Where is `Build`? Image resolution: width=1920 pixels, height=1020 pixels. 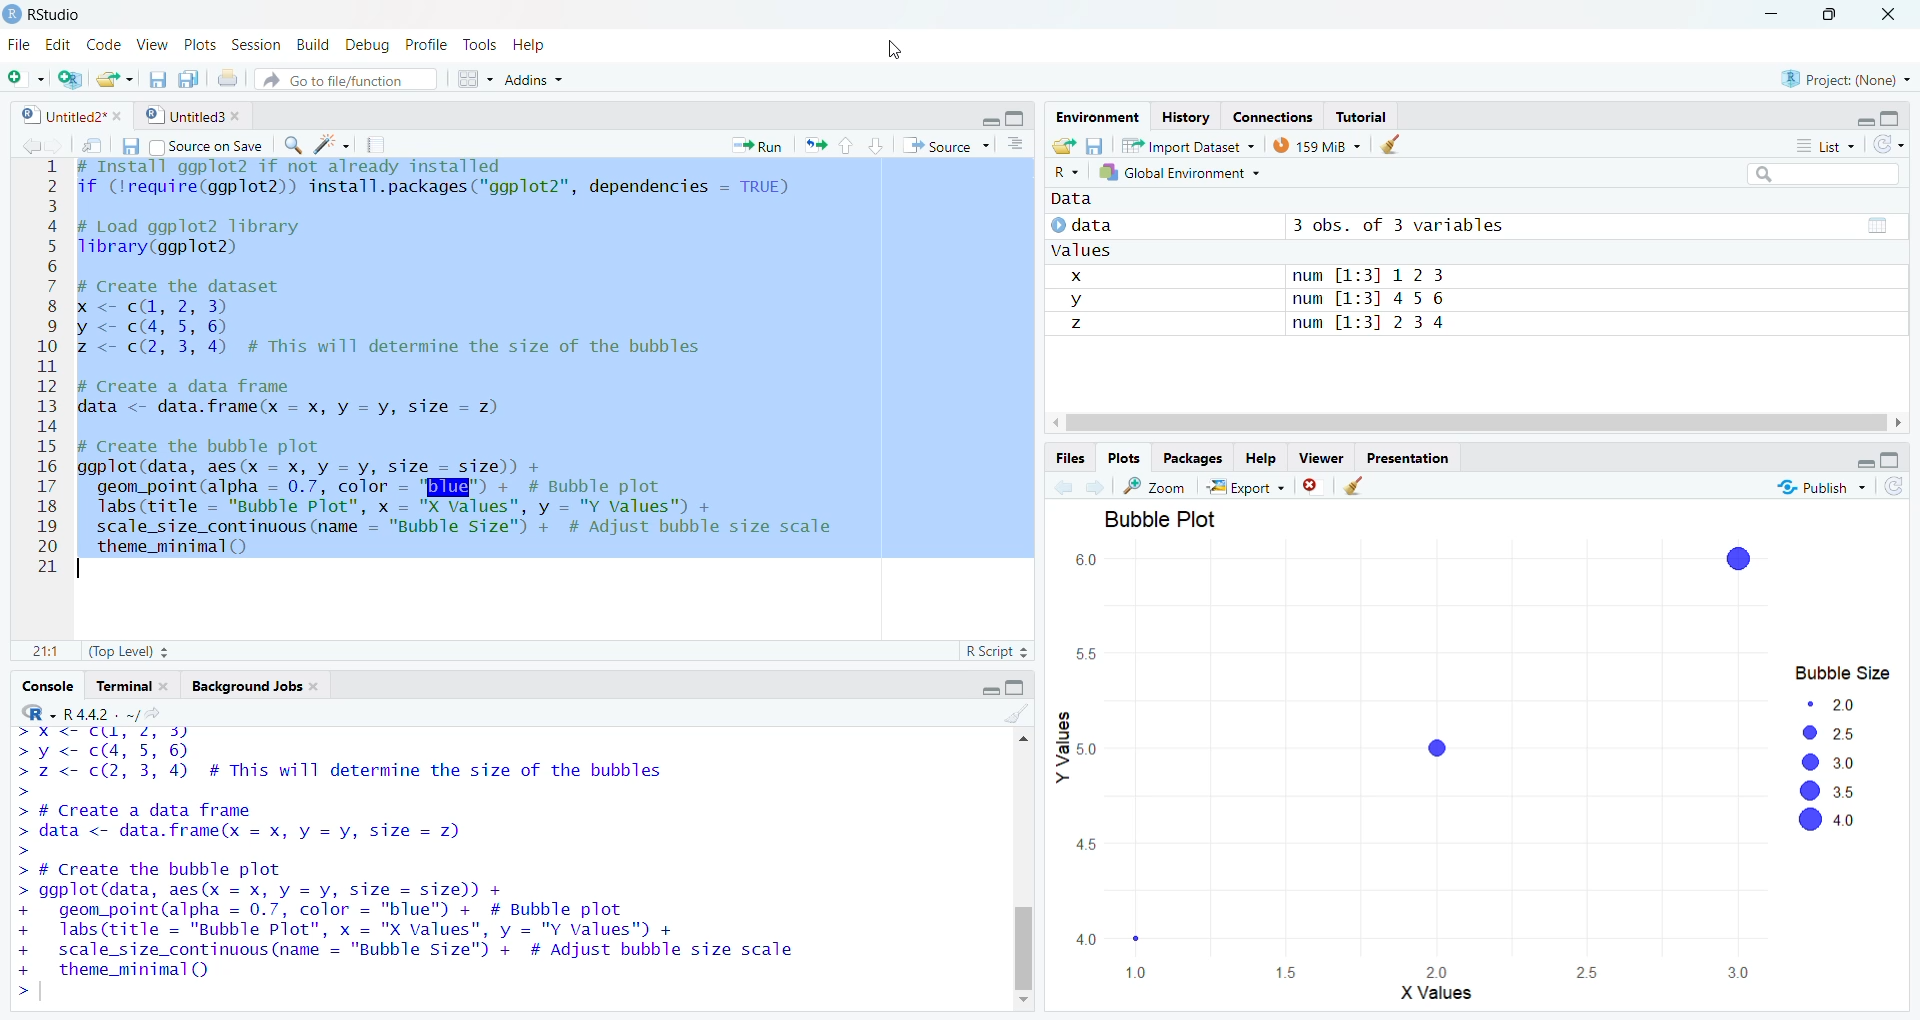 Build is located at coordinates (309, 46).